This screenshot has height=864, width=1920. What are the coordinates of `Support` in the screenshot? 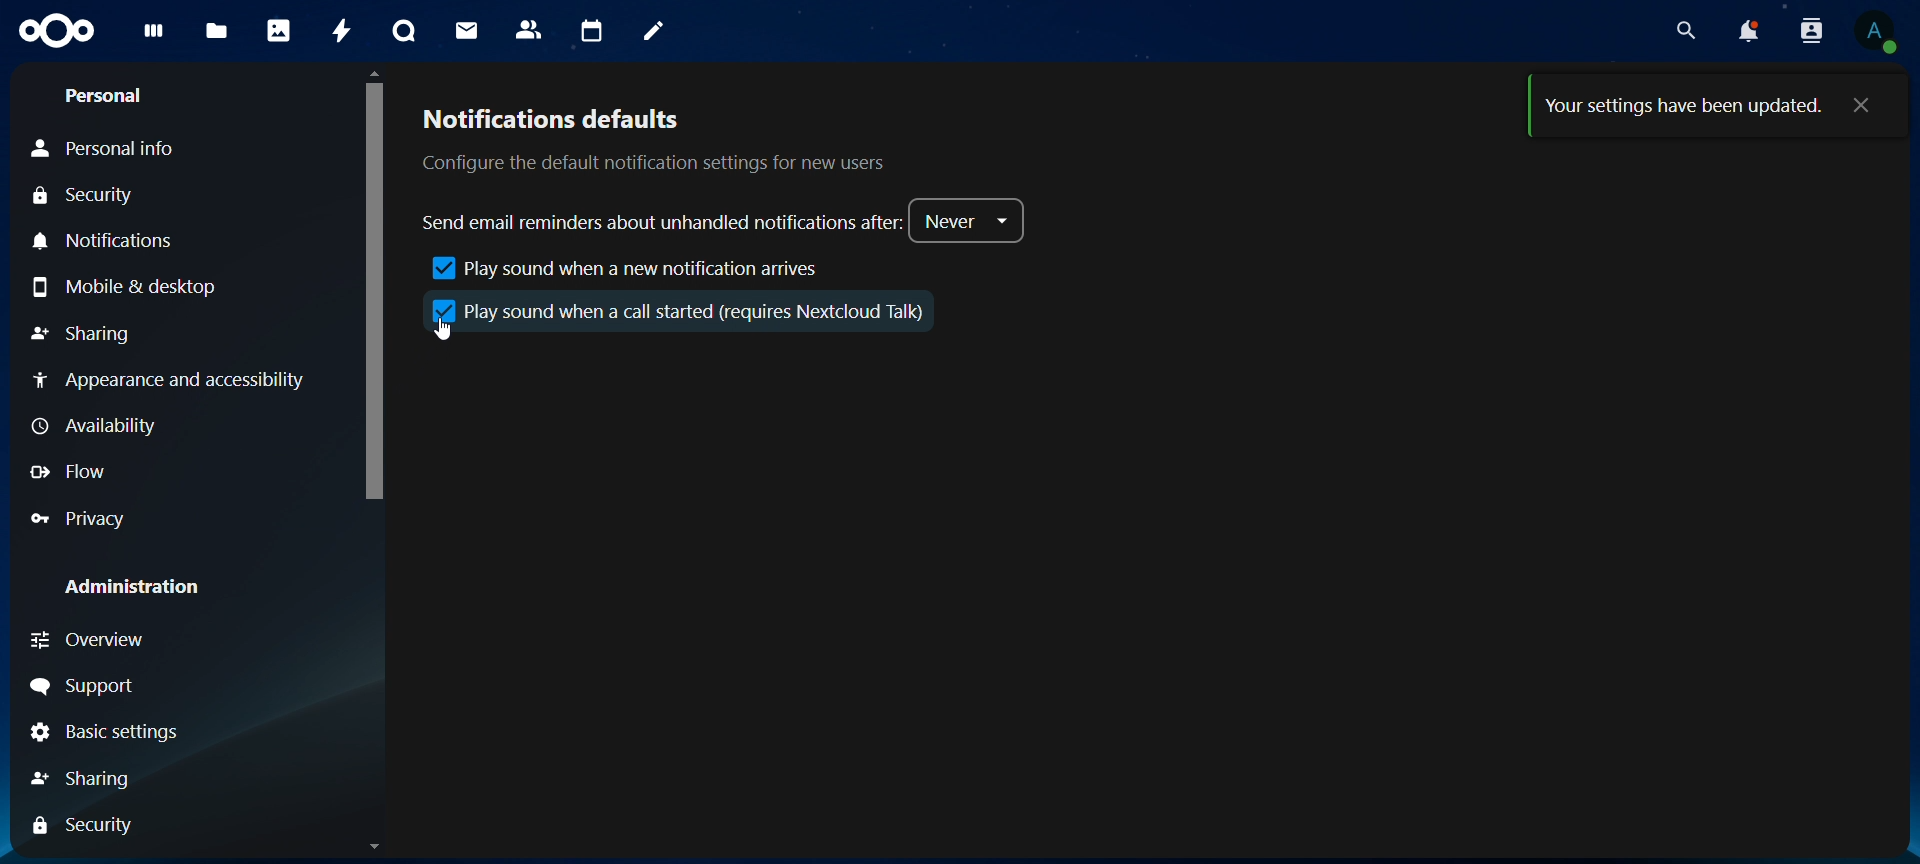 It's located at (81, 686).